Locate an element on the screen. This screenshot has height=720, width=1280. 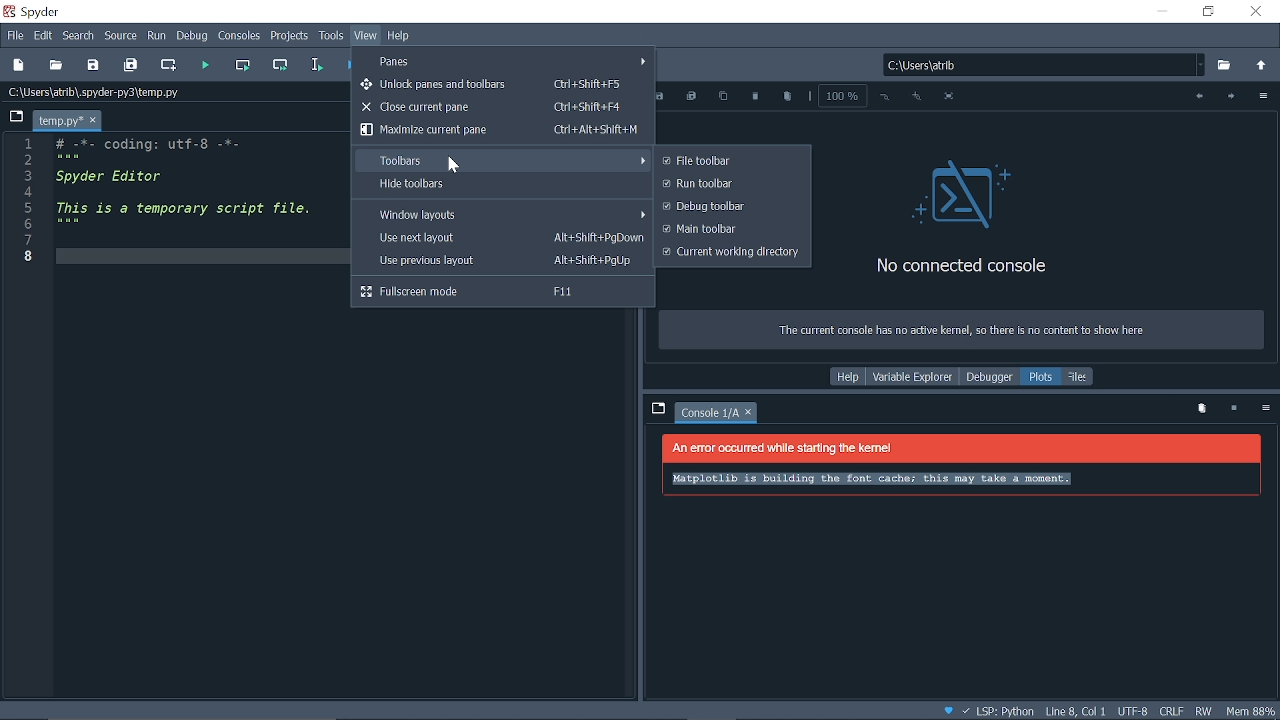
unlock panes and toolbars is located at coordinates (503, 84).